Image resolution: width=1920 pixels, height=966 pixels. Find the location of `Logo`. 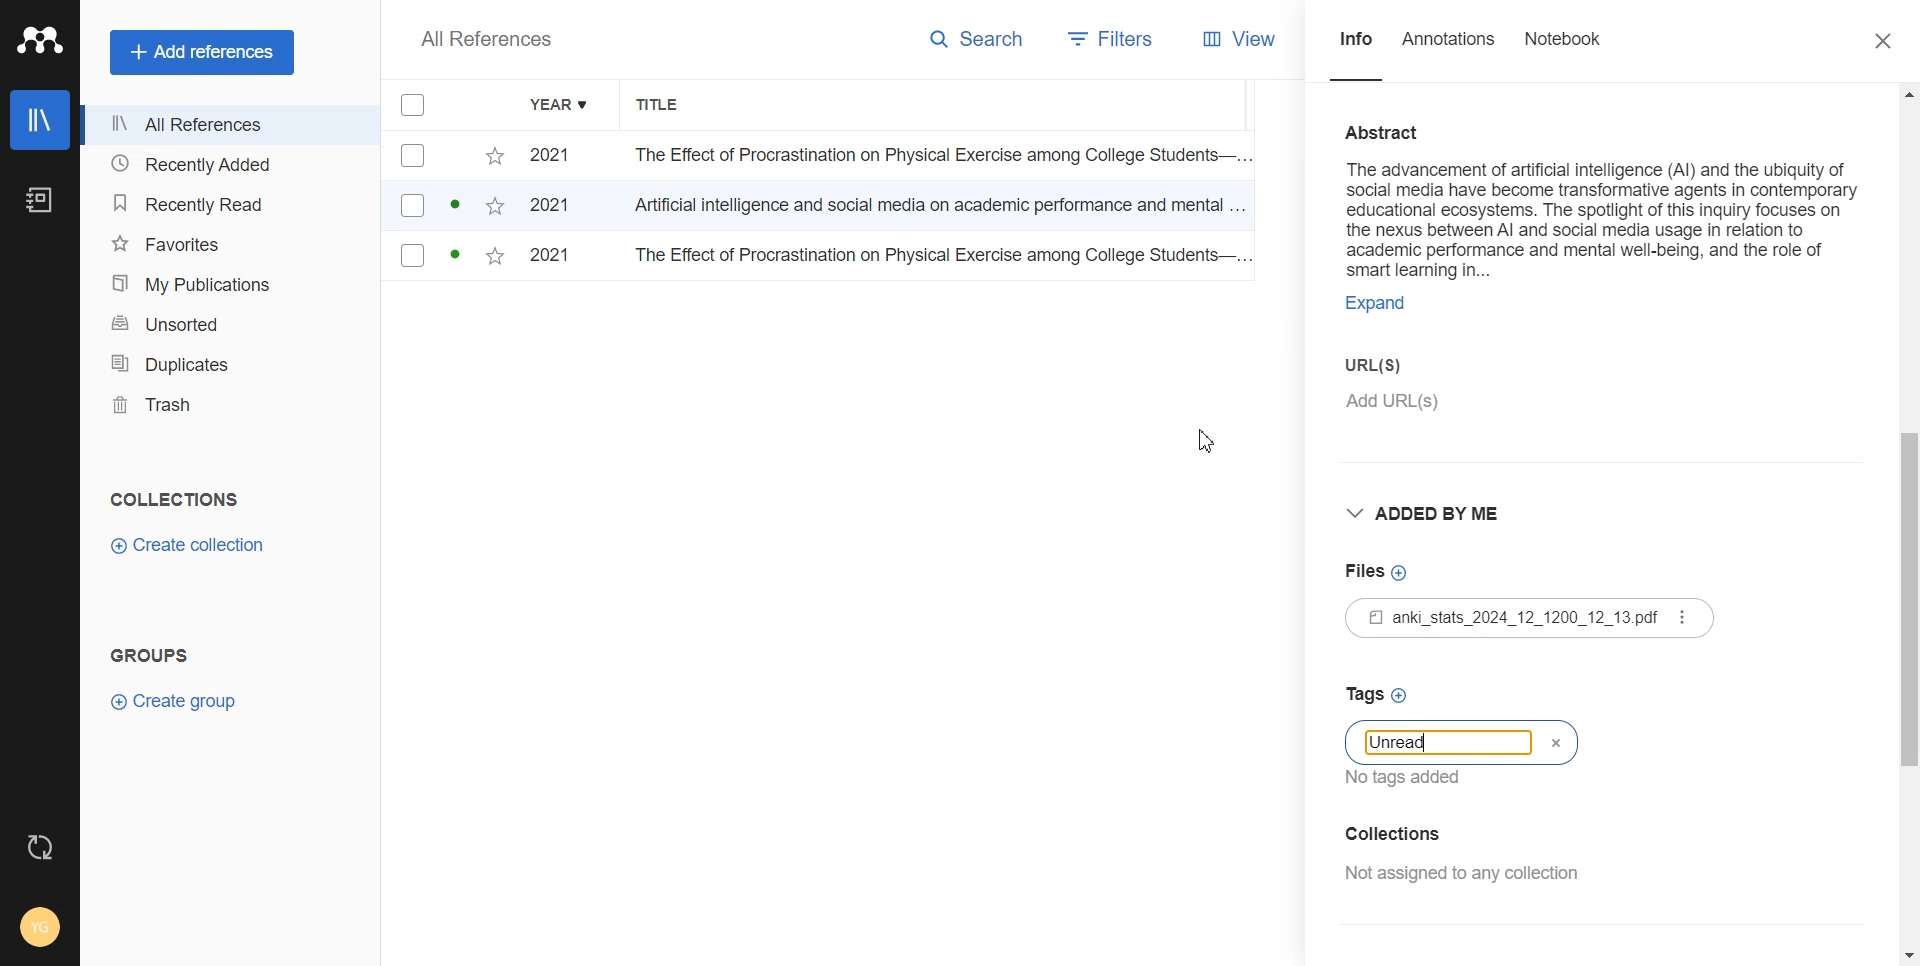

Logo is located at coordinates (40, 41).